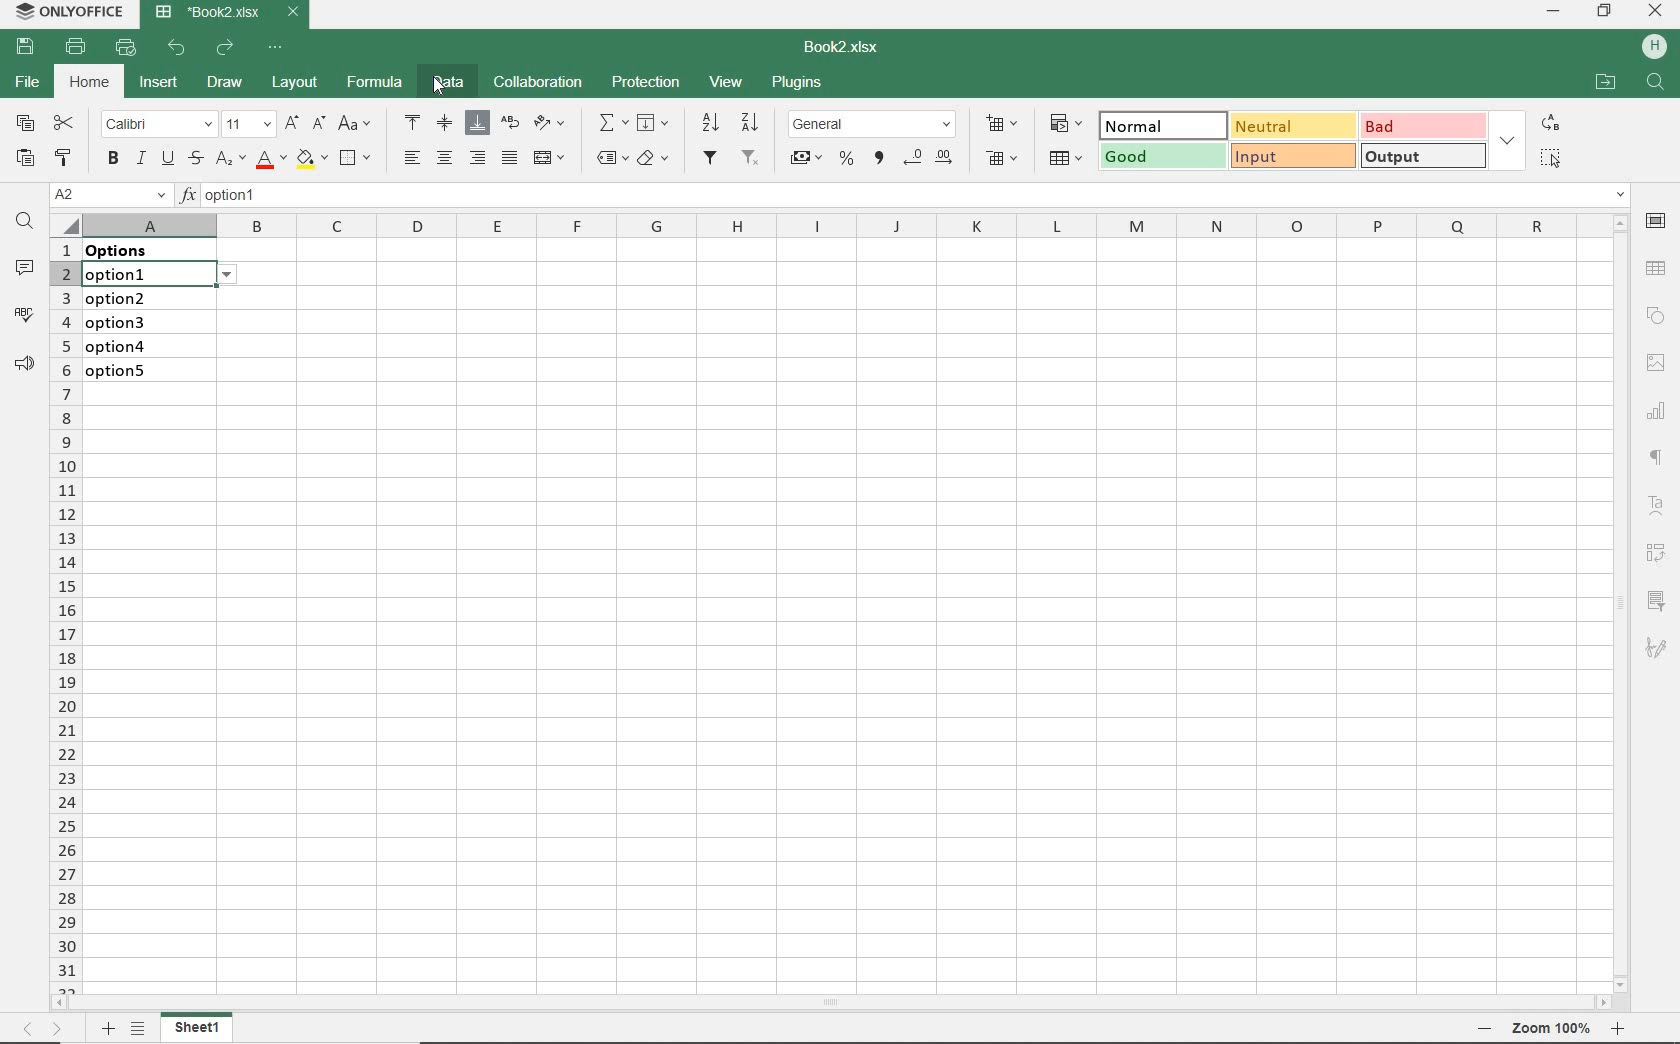 This screenshot has height=1044, width=1680. What do you see at coordinates (610, 125) in the screenshot?
I see `INSERT FUNCTION` at bounding box center [610, 125].